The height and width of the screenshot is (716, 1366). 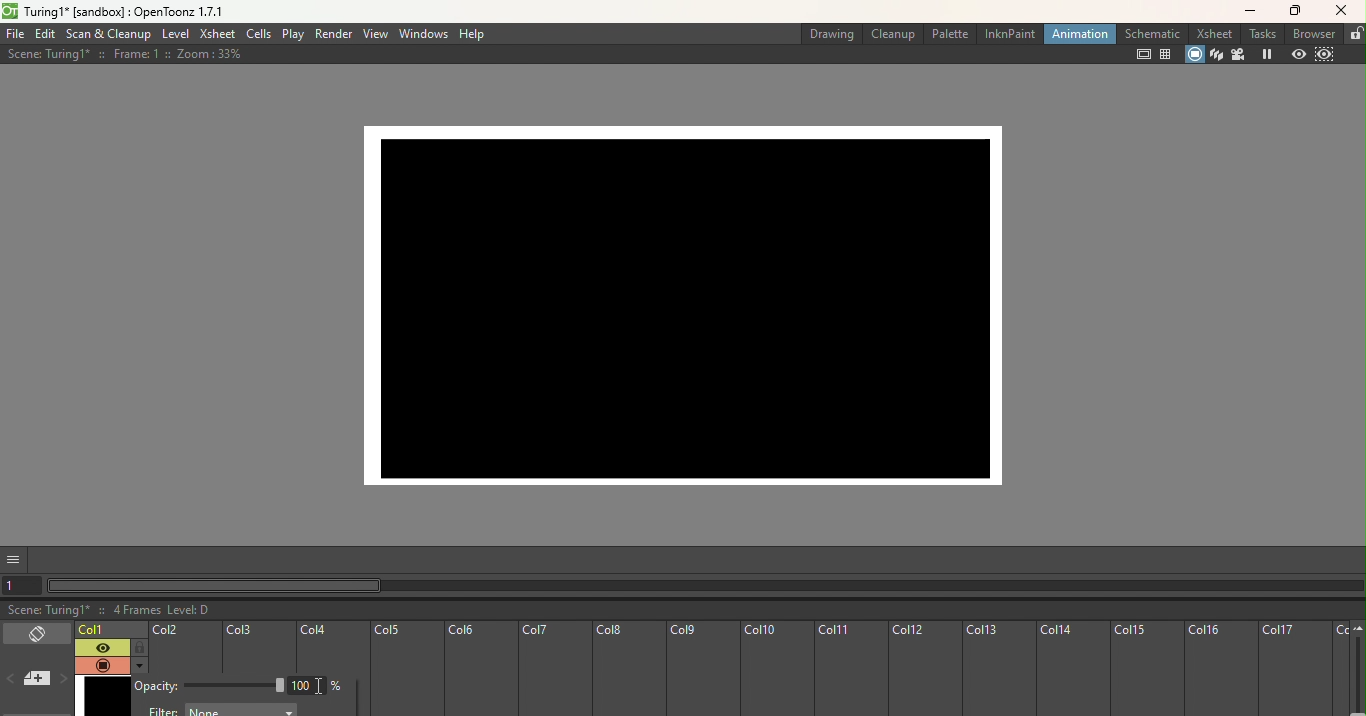 I want to click on Col13, so click(x=998, y=670).